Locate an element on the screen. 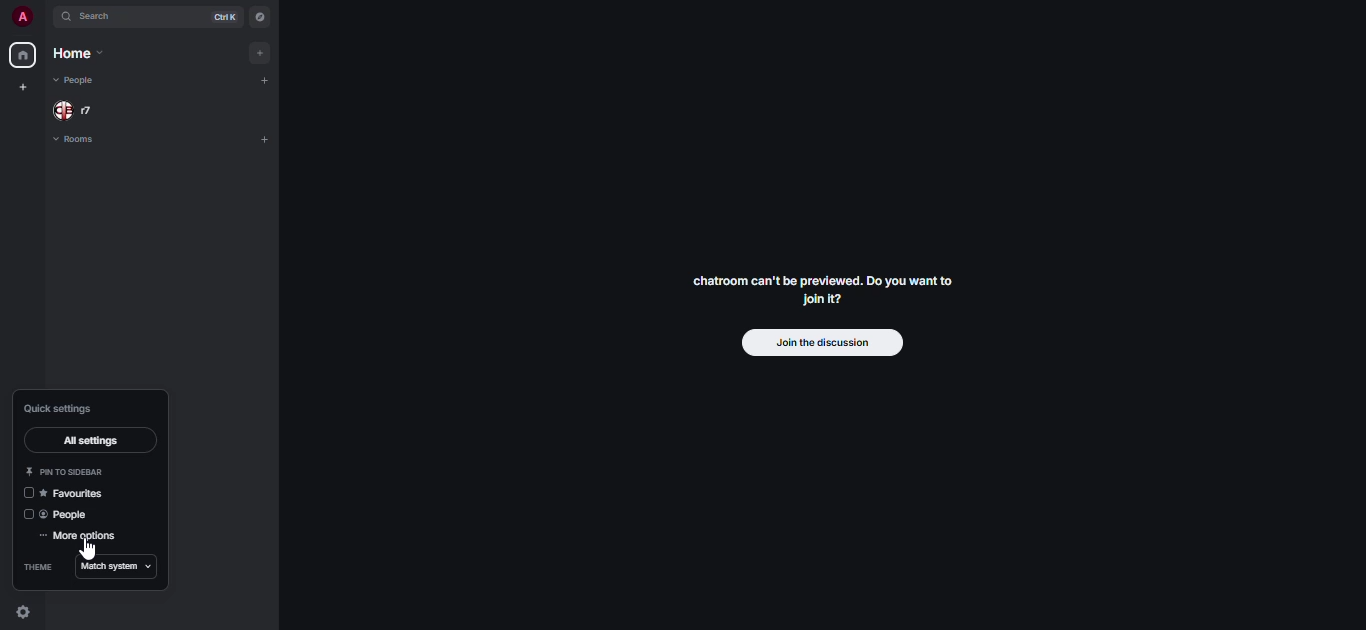 This screenshot has width=1366, height=630. favorites is located at coordinates (75, 492).